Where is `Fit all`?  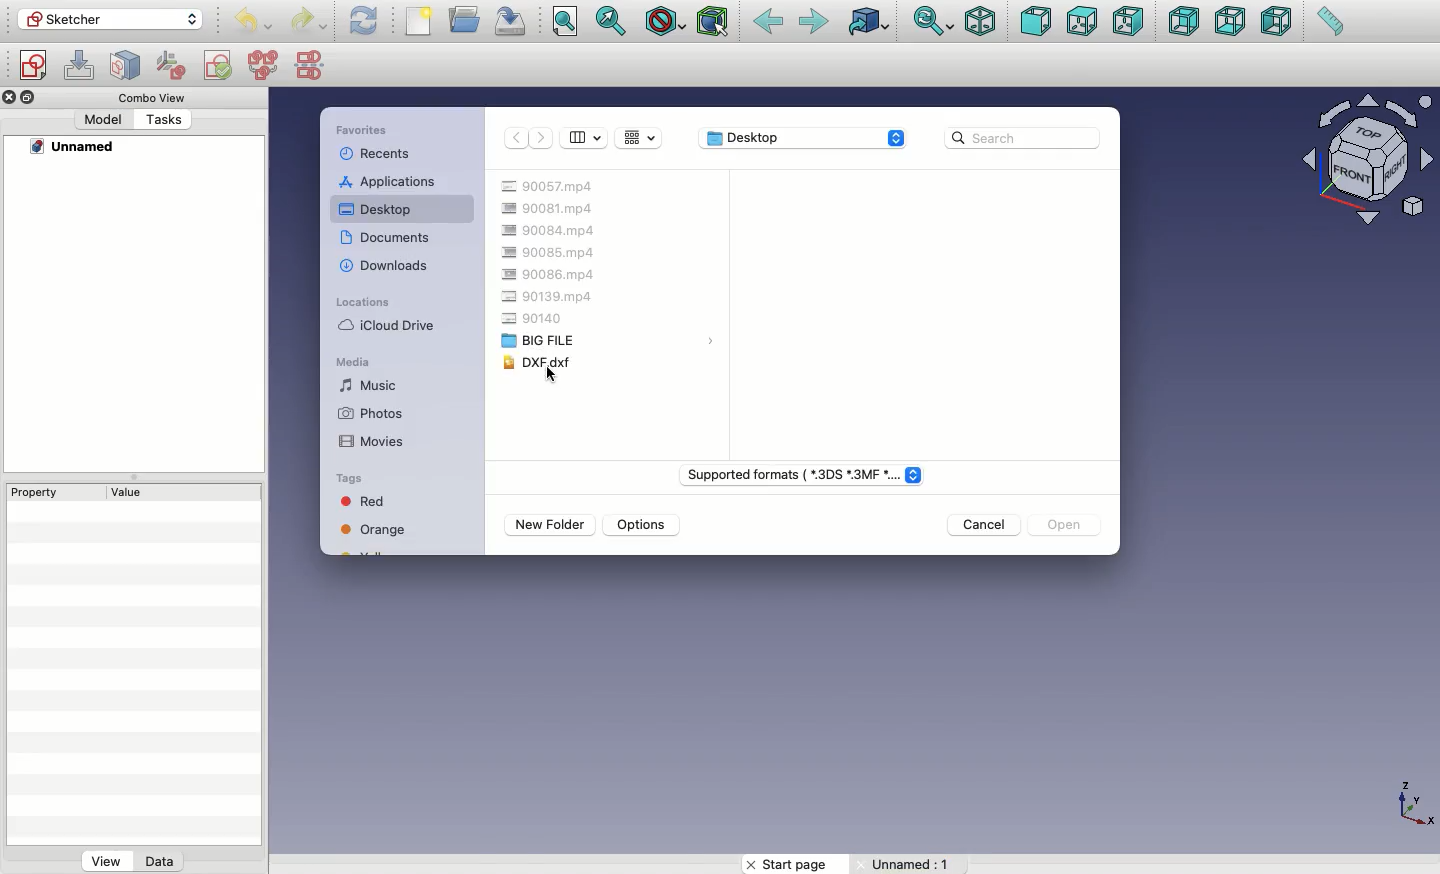 Fit all is located at coordinates (565, 21).